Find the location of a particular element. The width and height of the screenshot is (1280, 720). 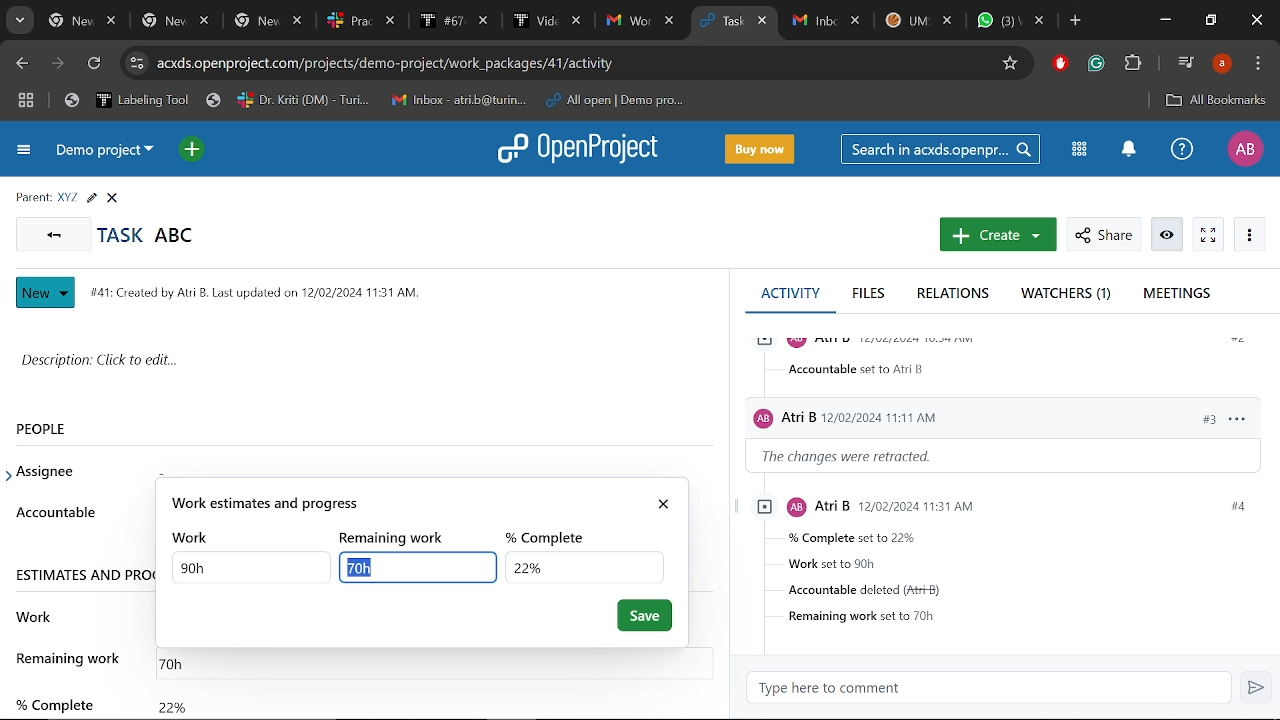

Buy now is located at coordinates (763, 148).